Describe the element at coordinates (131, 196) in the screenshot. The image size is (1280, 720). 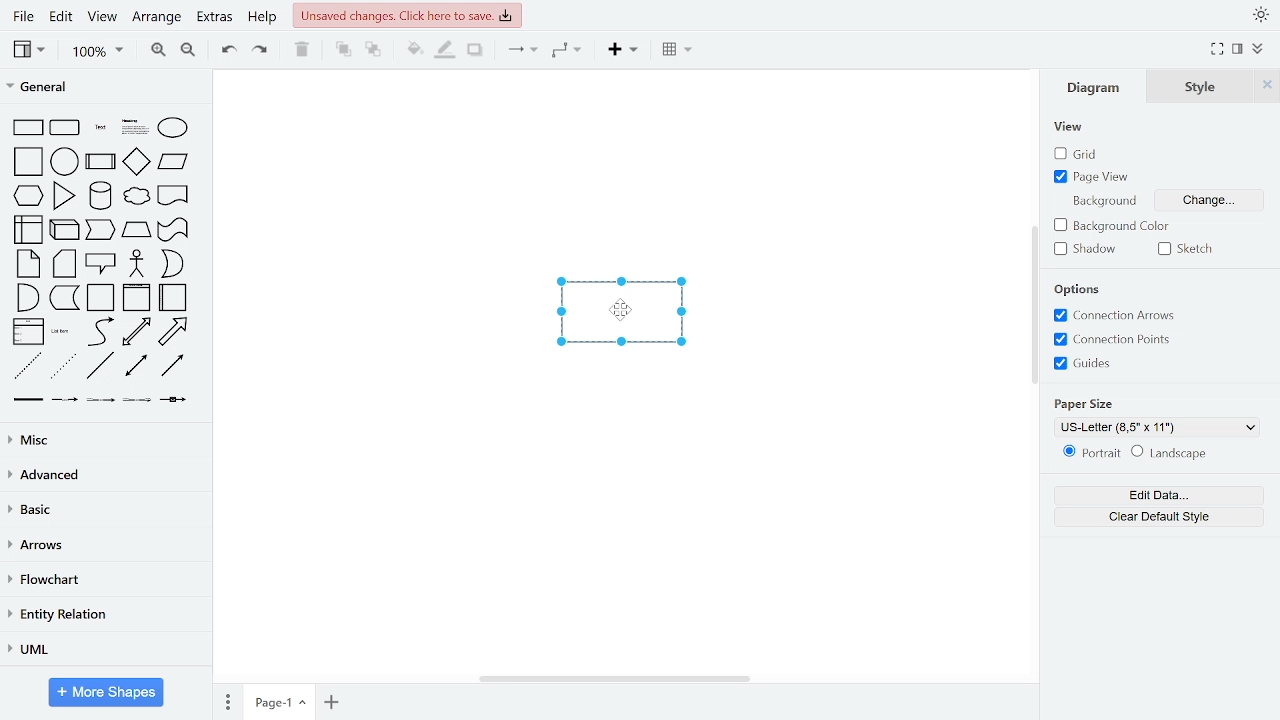
I see `general shapes` at that location.